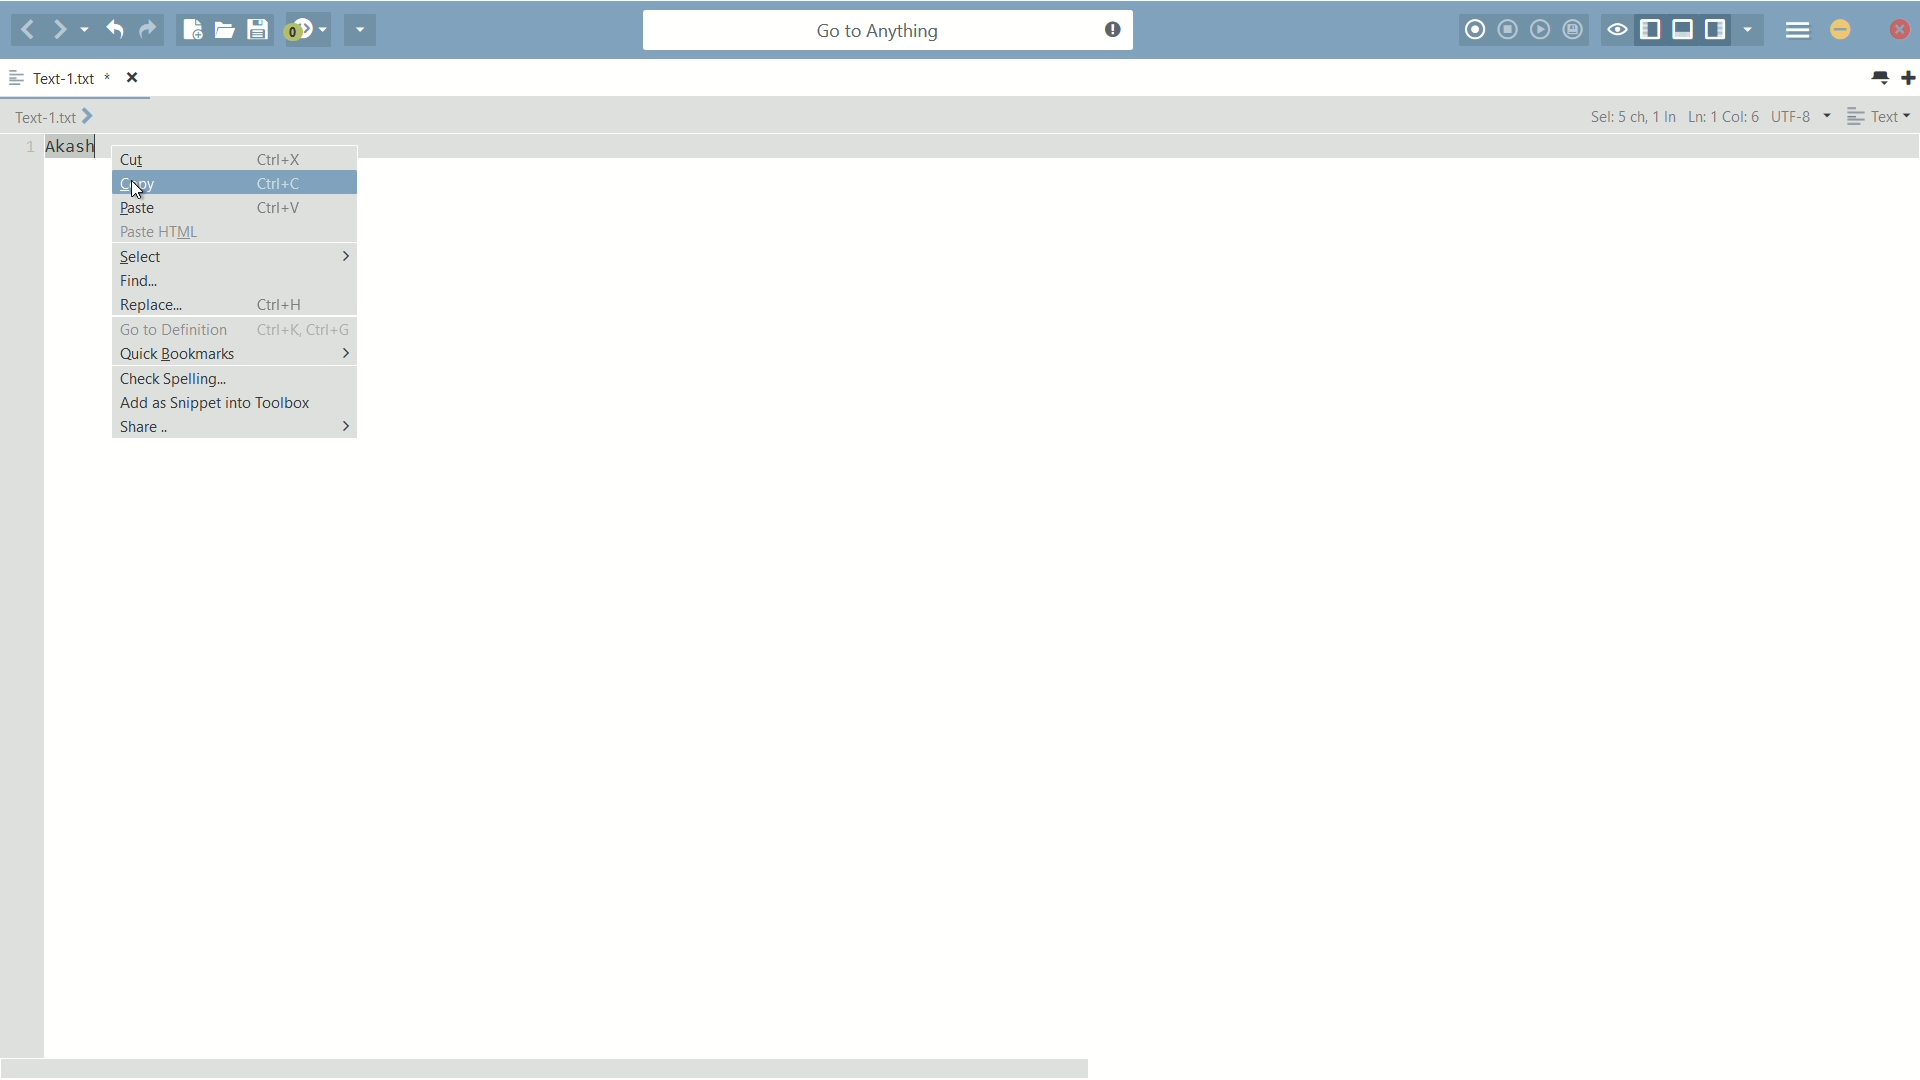  I want to click on hide/show right panel, so click(1718, 30).